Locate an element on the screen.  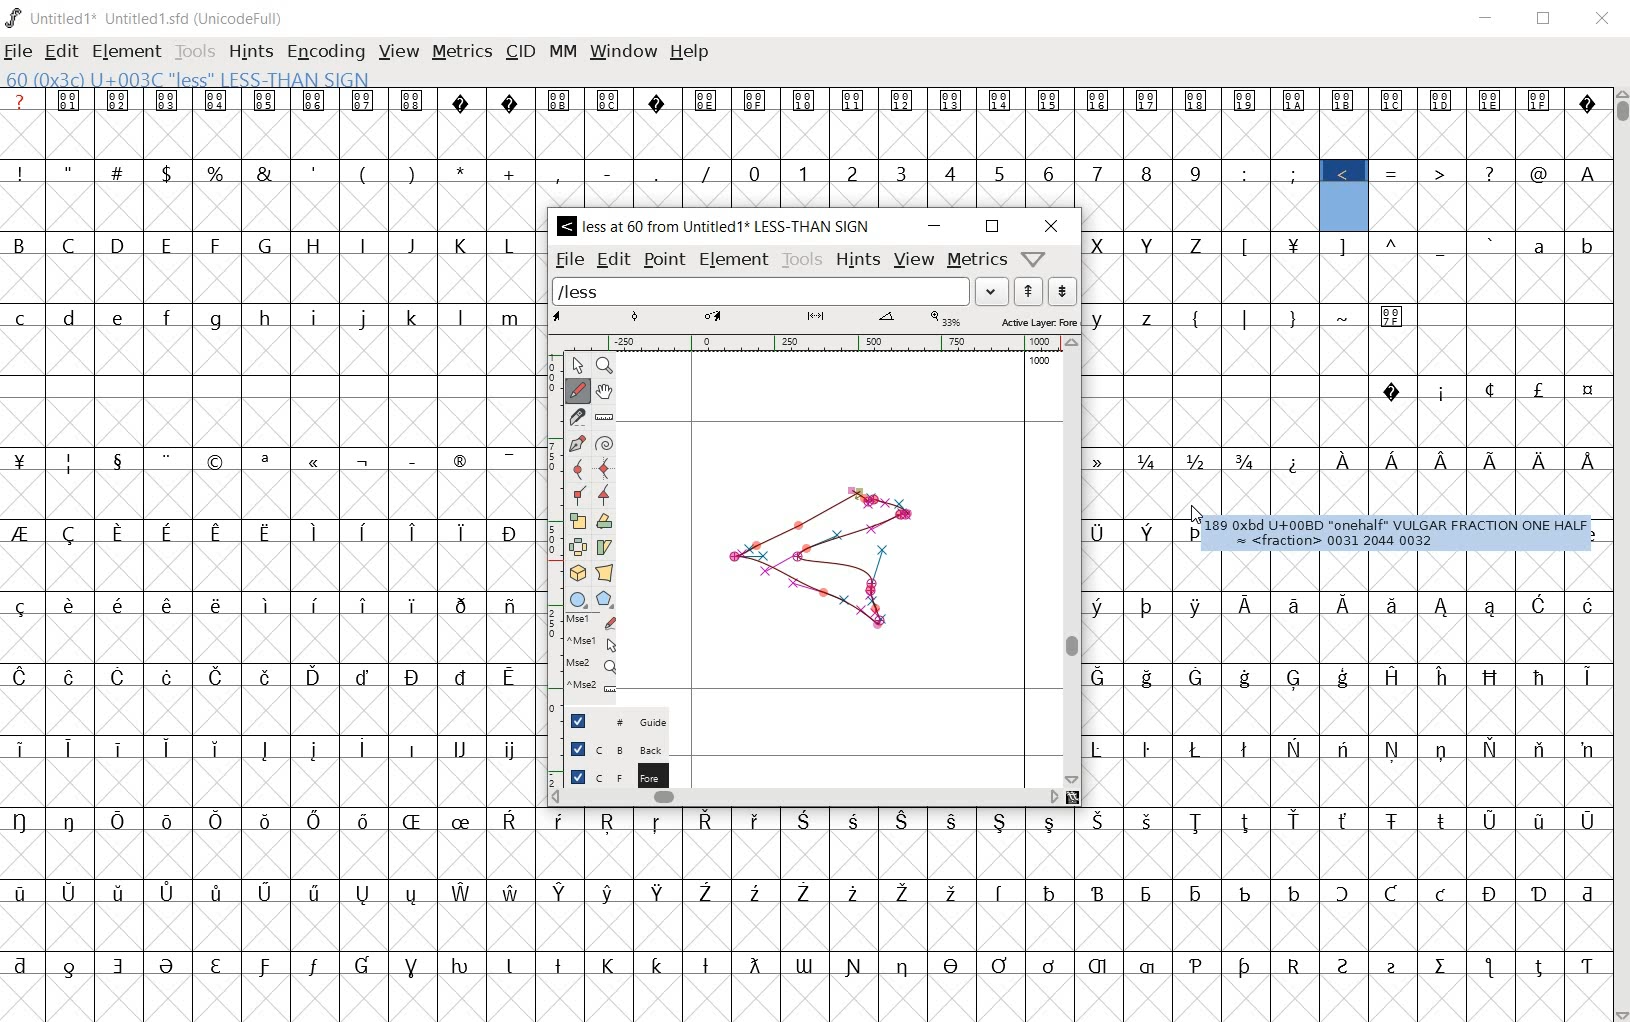
empty cells is located at coordinates (1337, 494).